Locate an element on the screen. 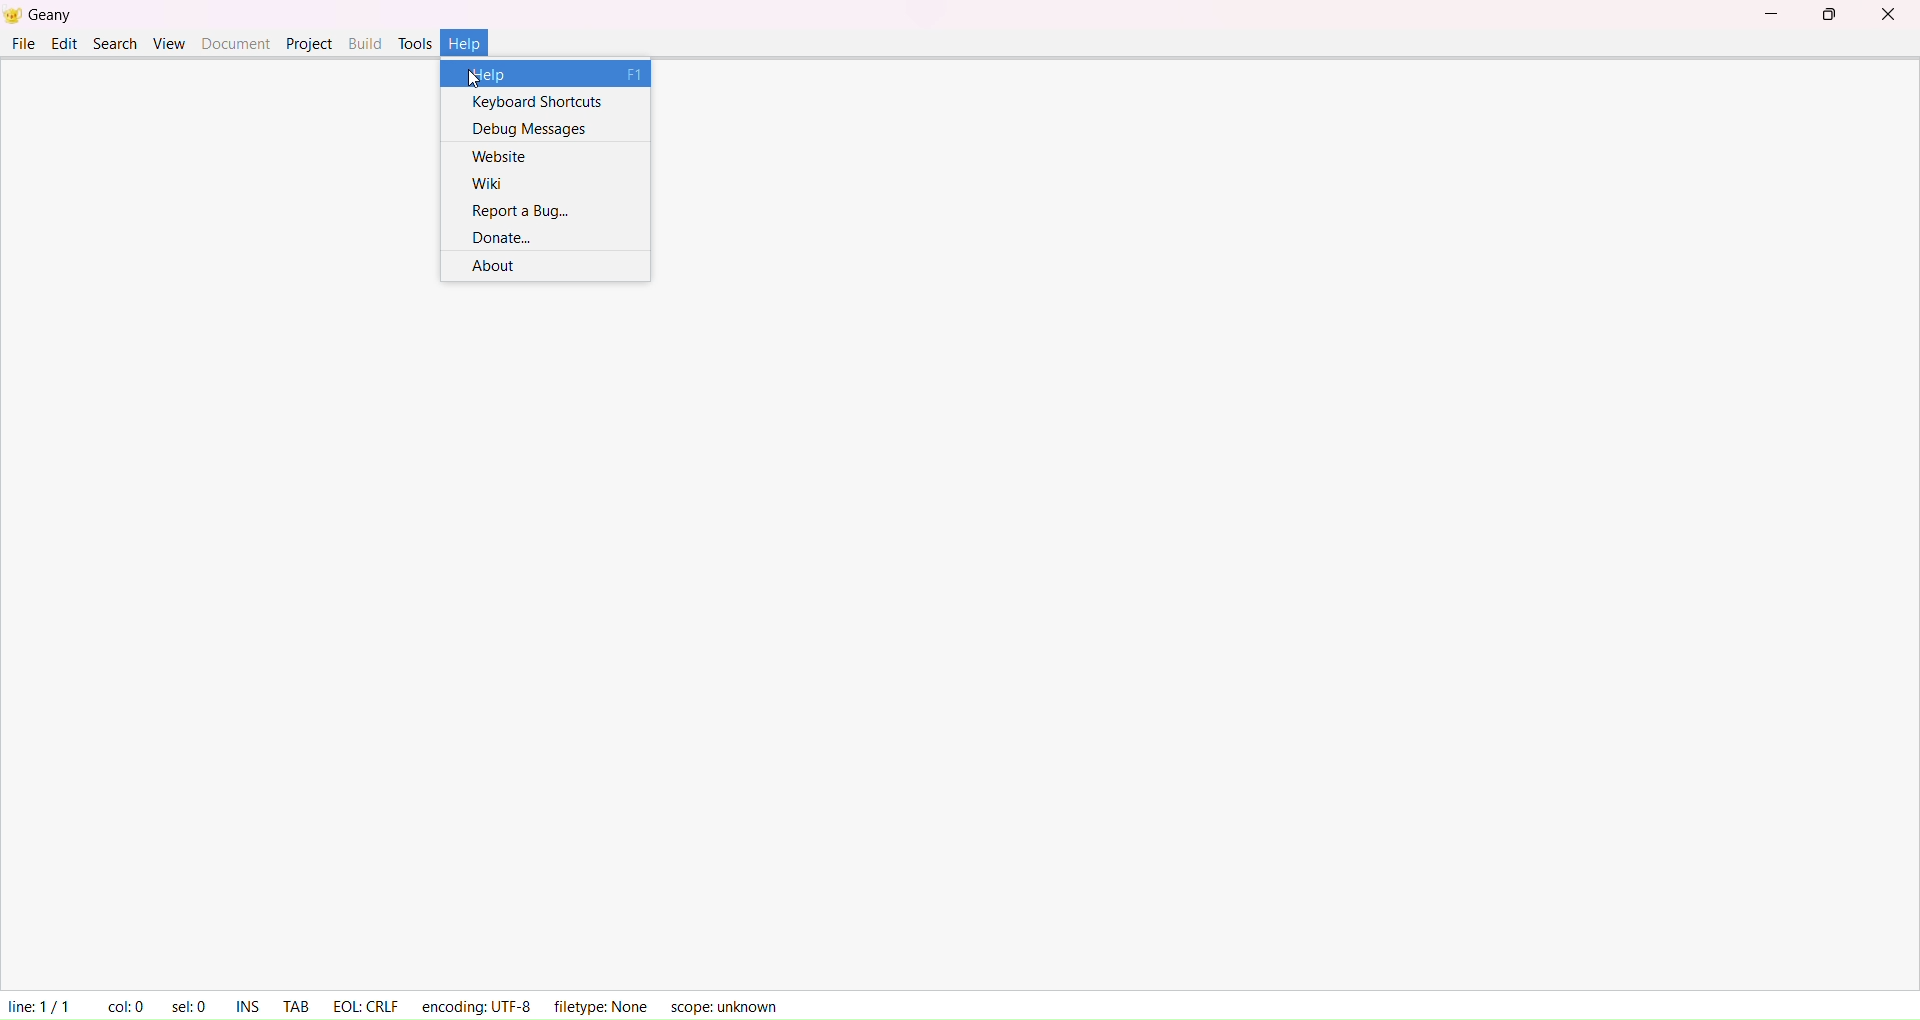  build is located at coordinates (362, 43).